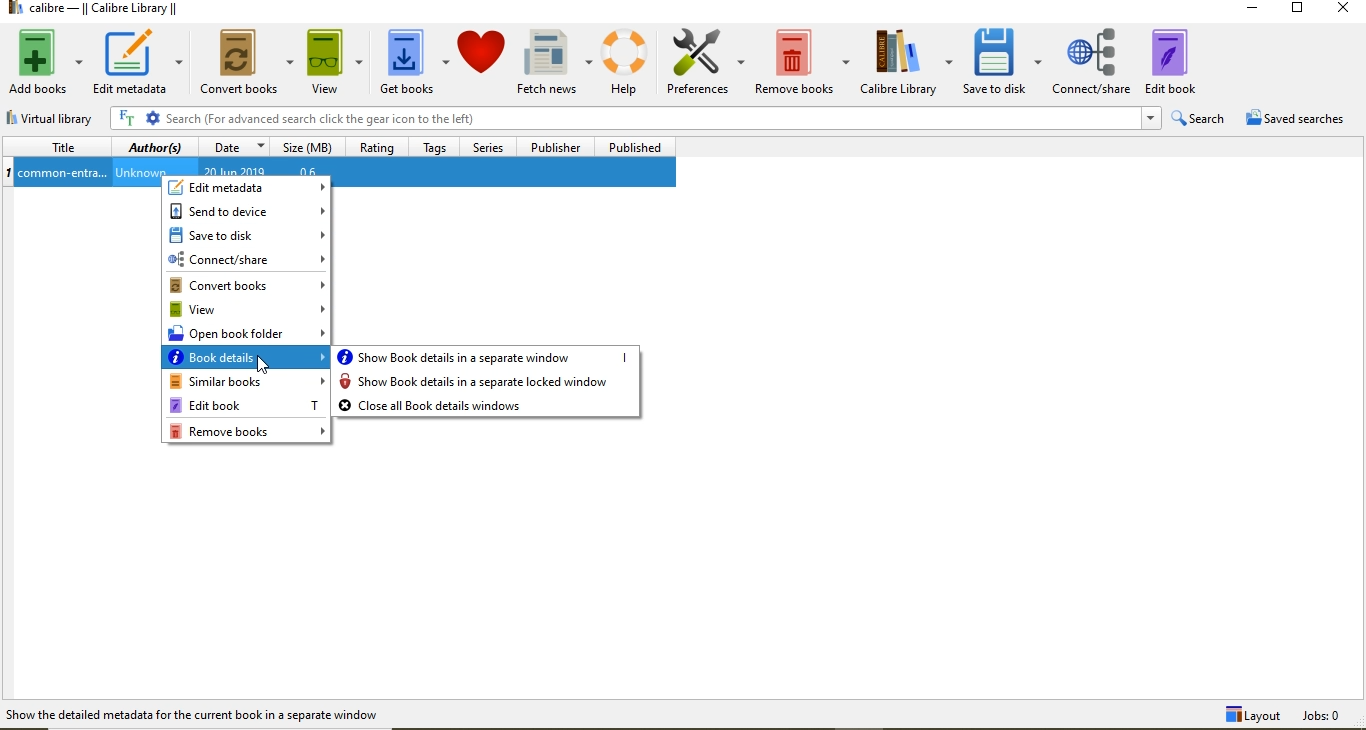 This screenshot has height=730, width=1366. I want to click on Drop-down , so click(1150, 118).